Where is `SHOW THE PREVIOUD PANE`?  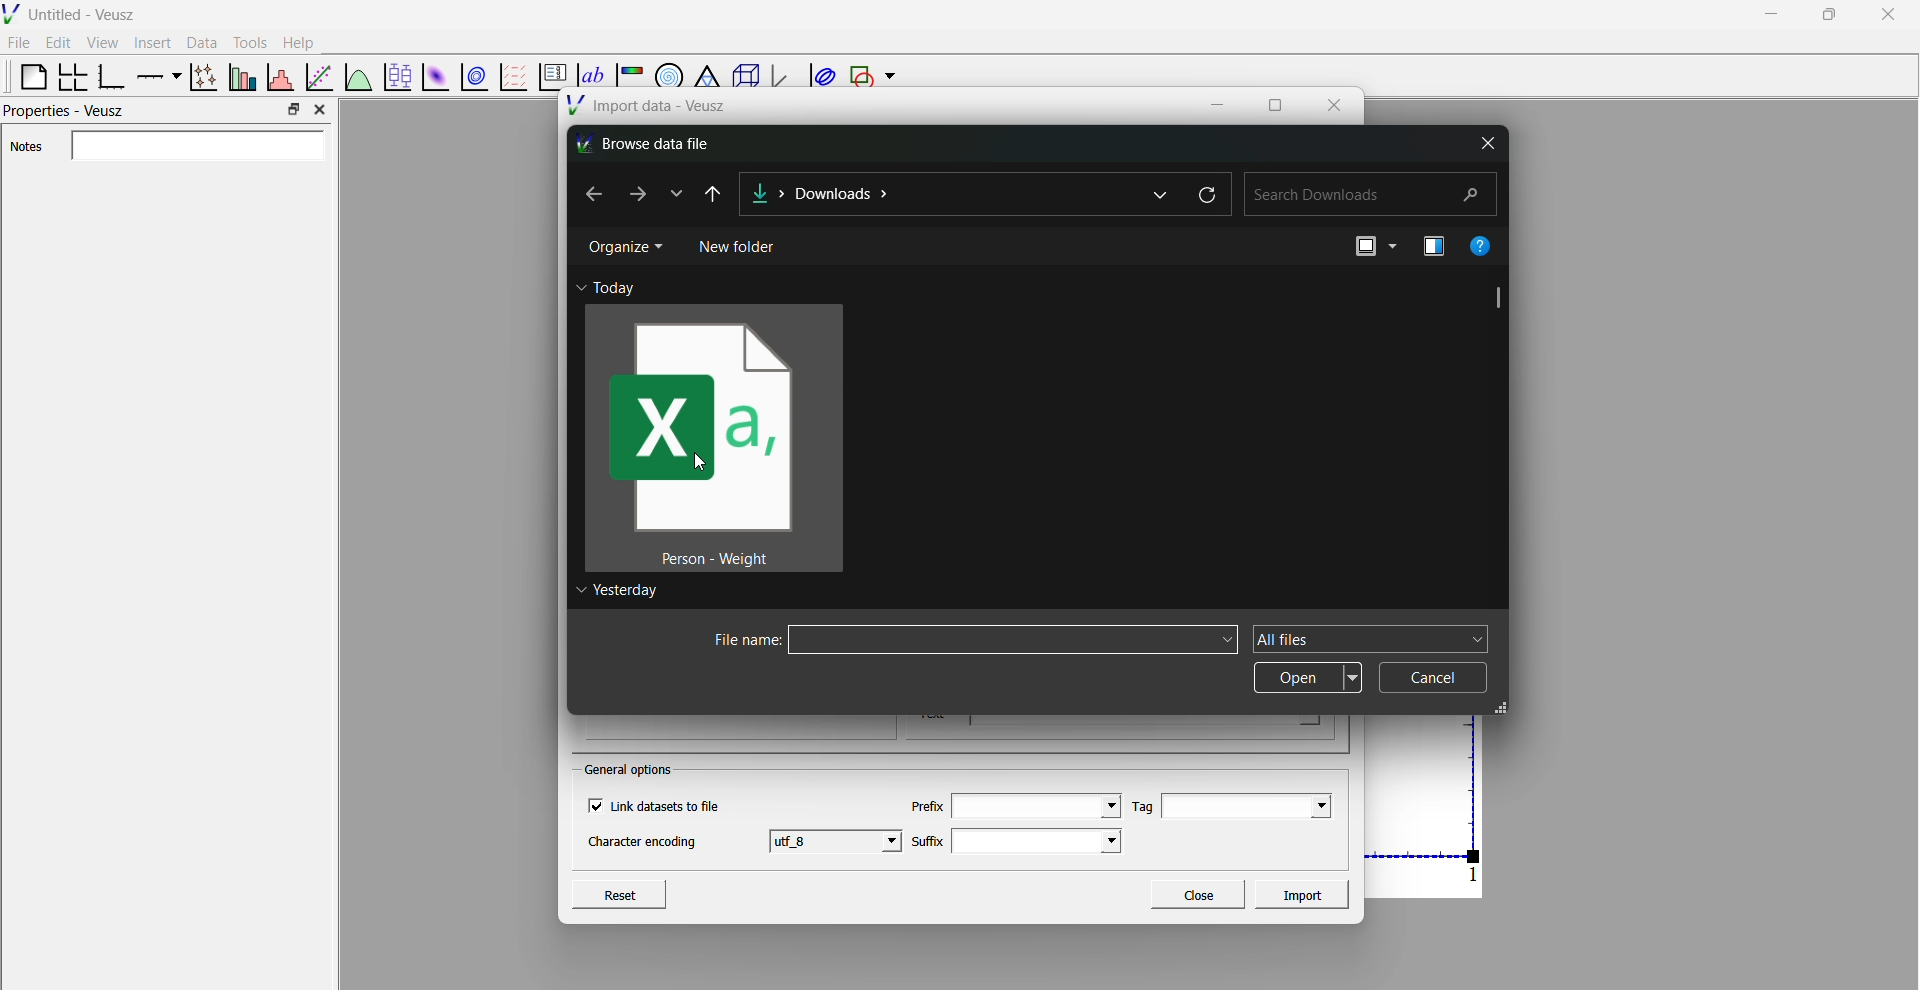 SHOW THE PREVIOUD PANE is located at coordinates (1426, 249).